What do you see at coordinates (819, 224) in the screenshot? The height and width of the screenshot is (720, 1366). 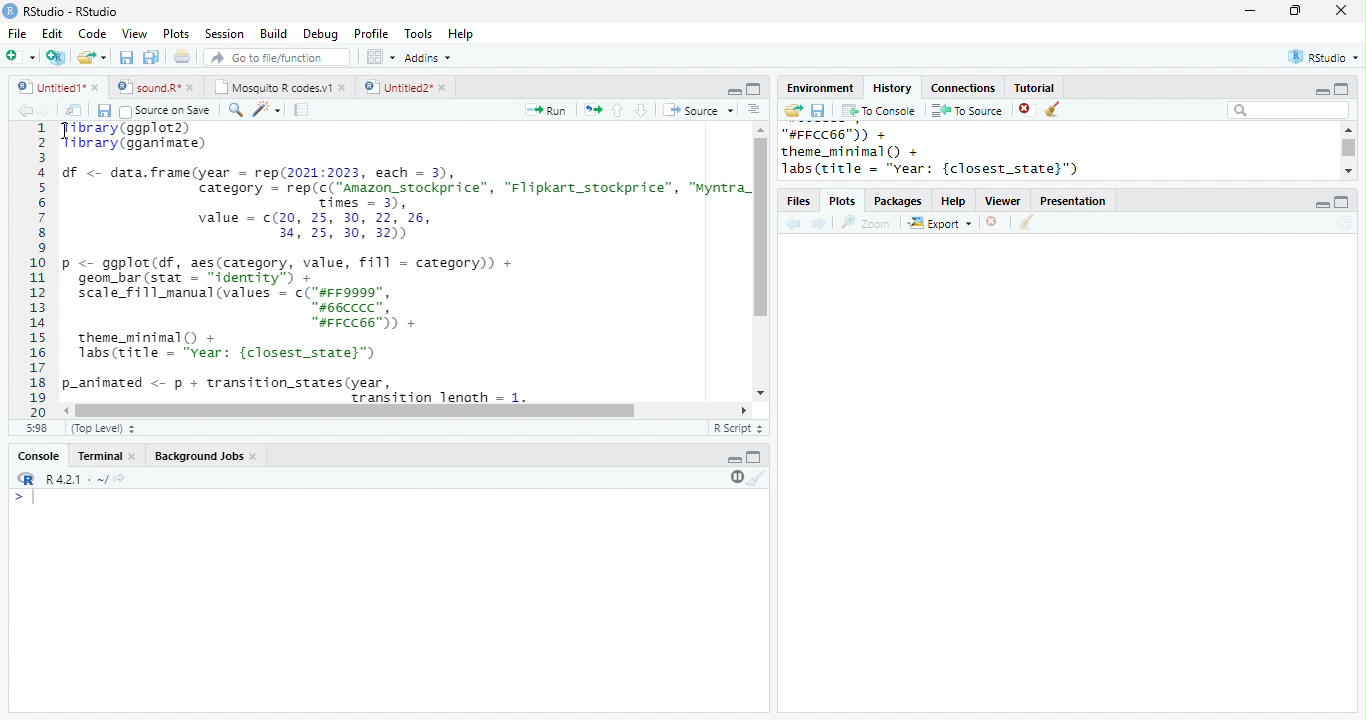 I see `forward` at bounding box center [819, 224].